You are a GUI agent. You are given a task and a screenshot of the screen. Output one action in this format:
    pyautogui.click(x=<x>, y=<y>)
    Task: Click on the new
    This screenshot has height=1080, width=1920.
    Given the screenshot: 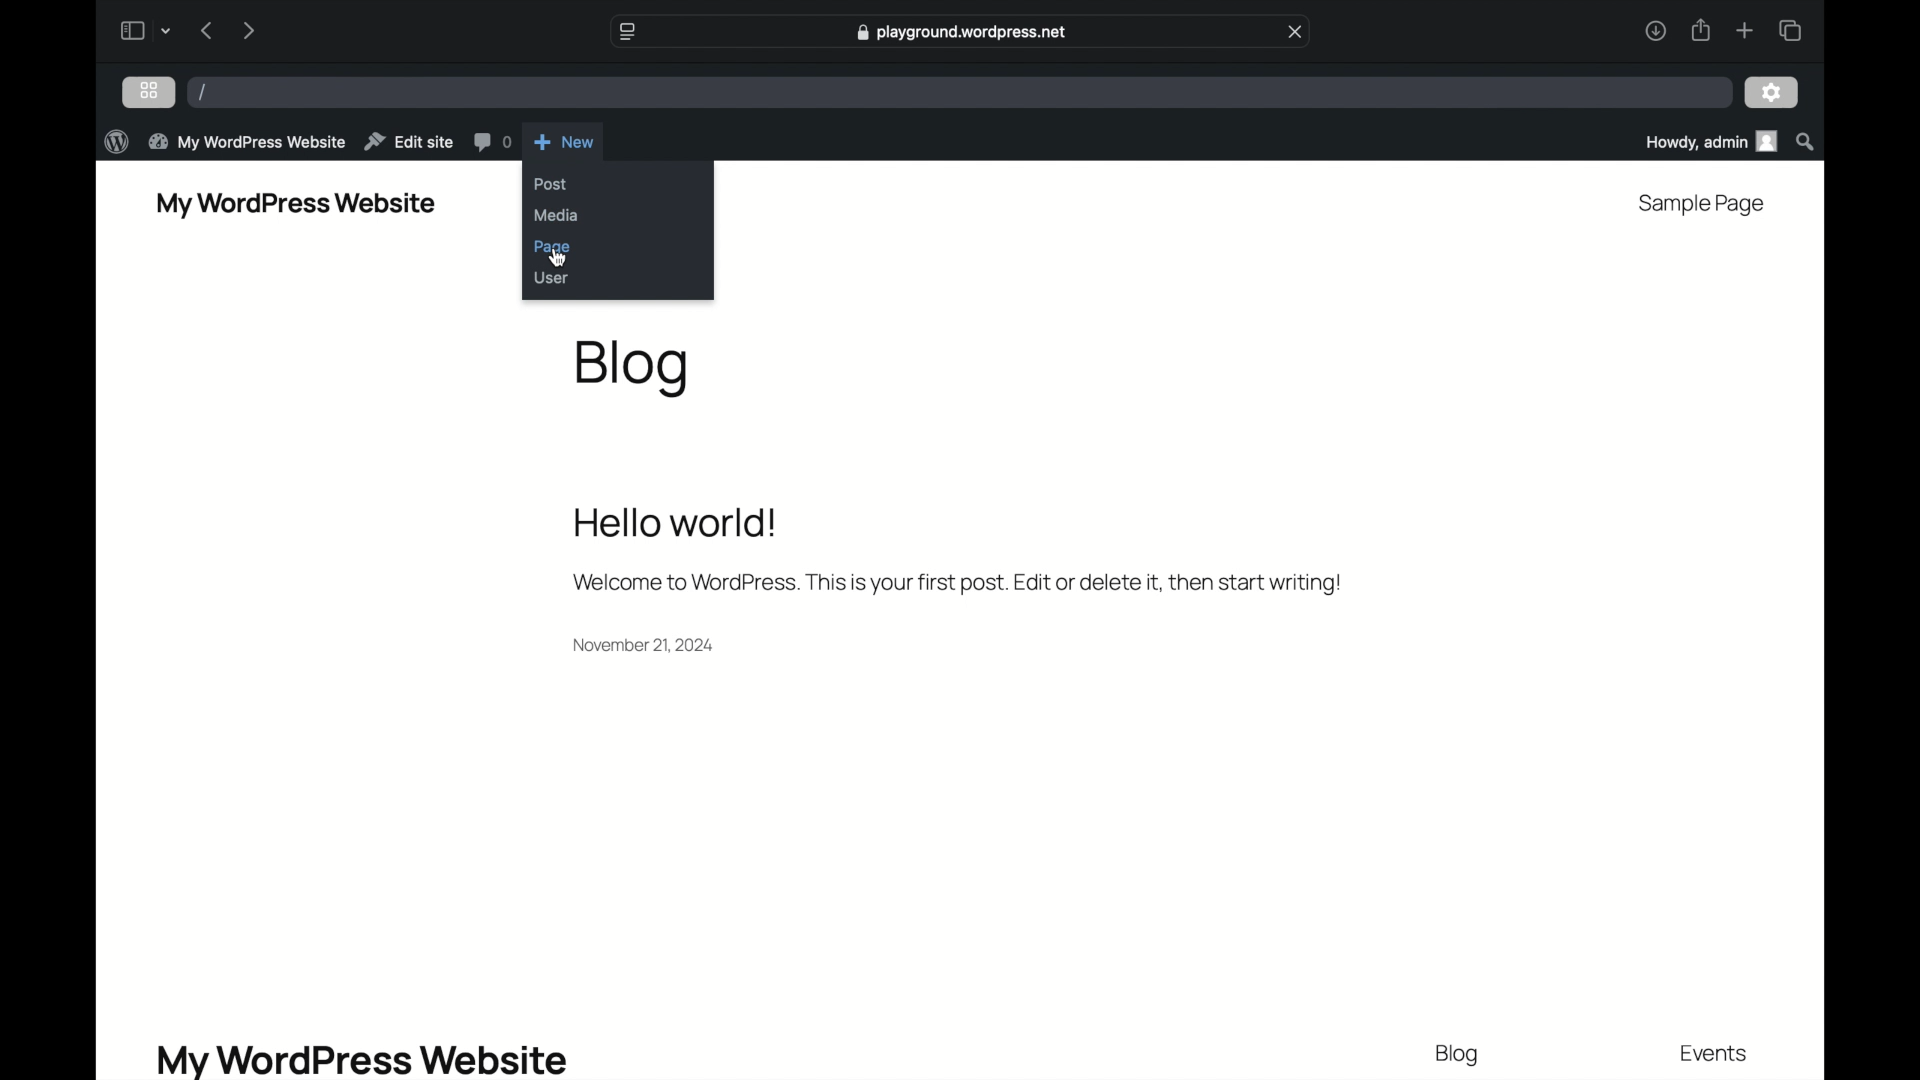 What is the action you would take?
    pyautogui.click(x=565, y=141)
    